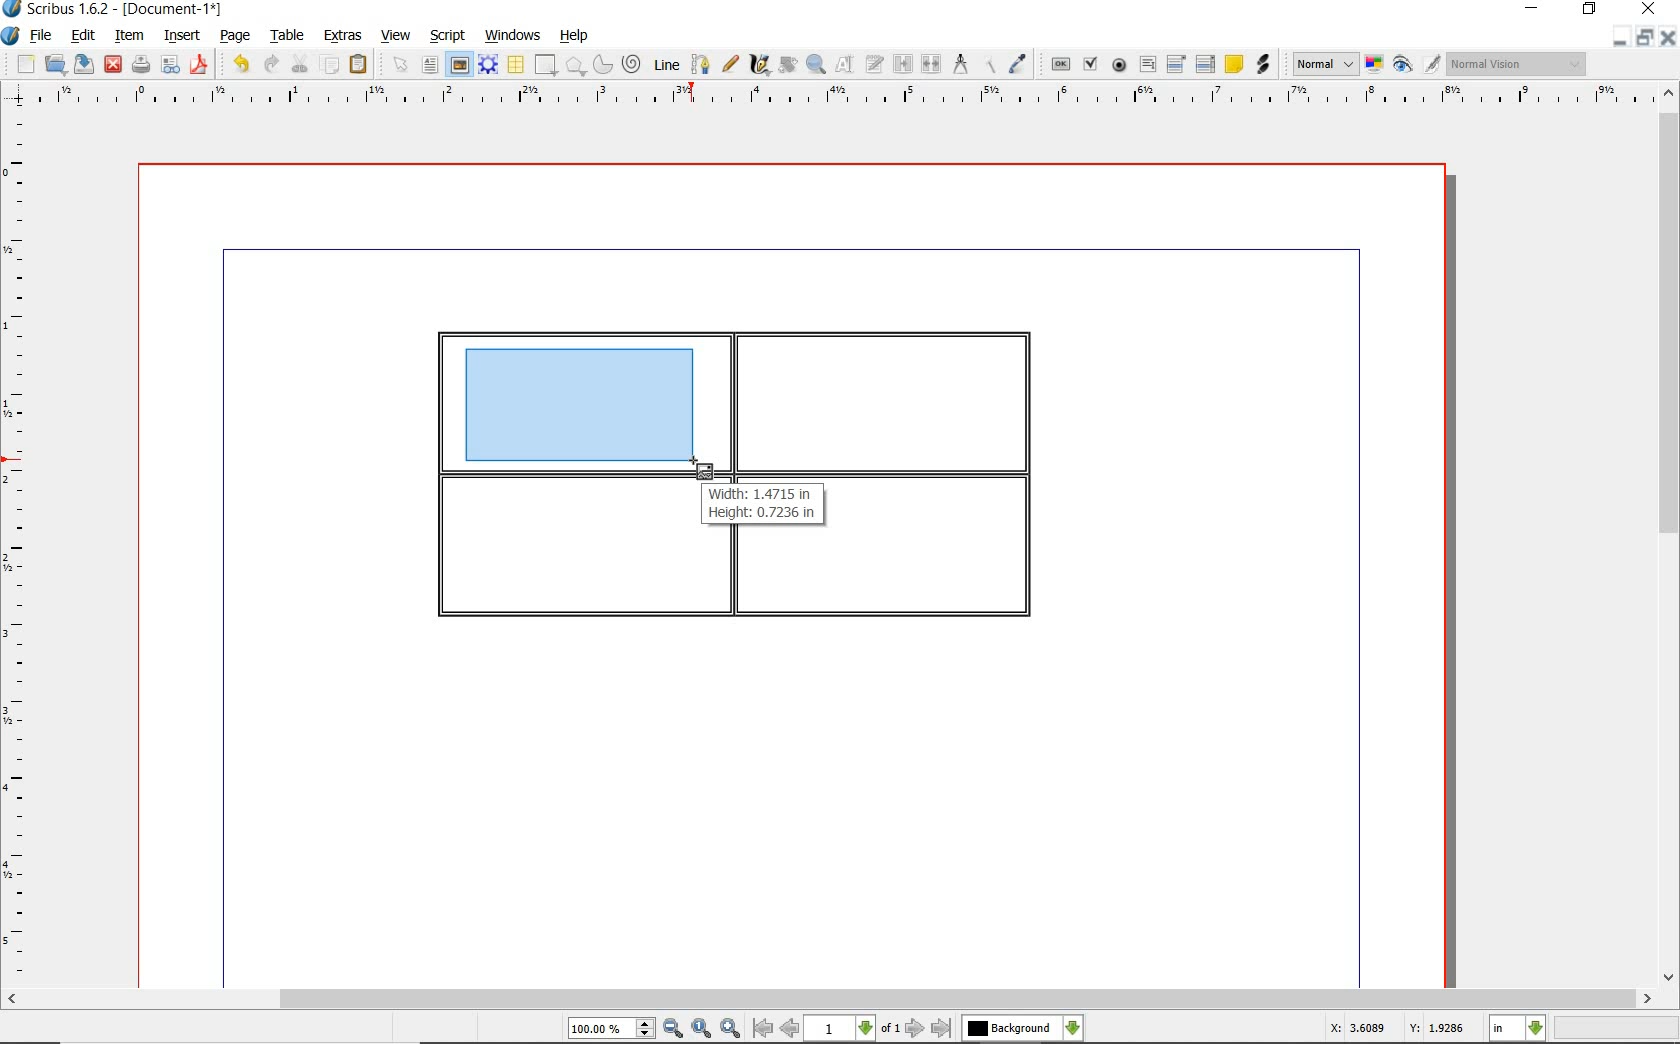 The width and height of the screenshot is (1680, 1044). I want to click on zoom in or out, so click(815, 65).